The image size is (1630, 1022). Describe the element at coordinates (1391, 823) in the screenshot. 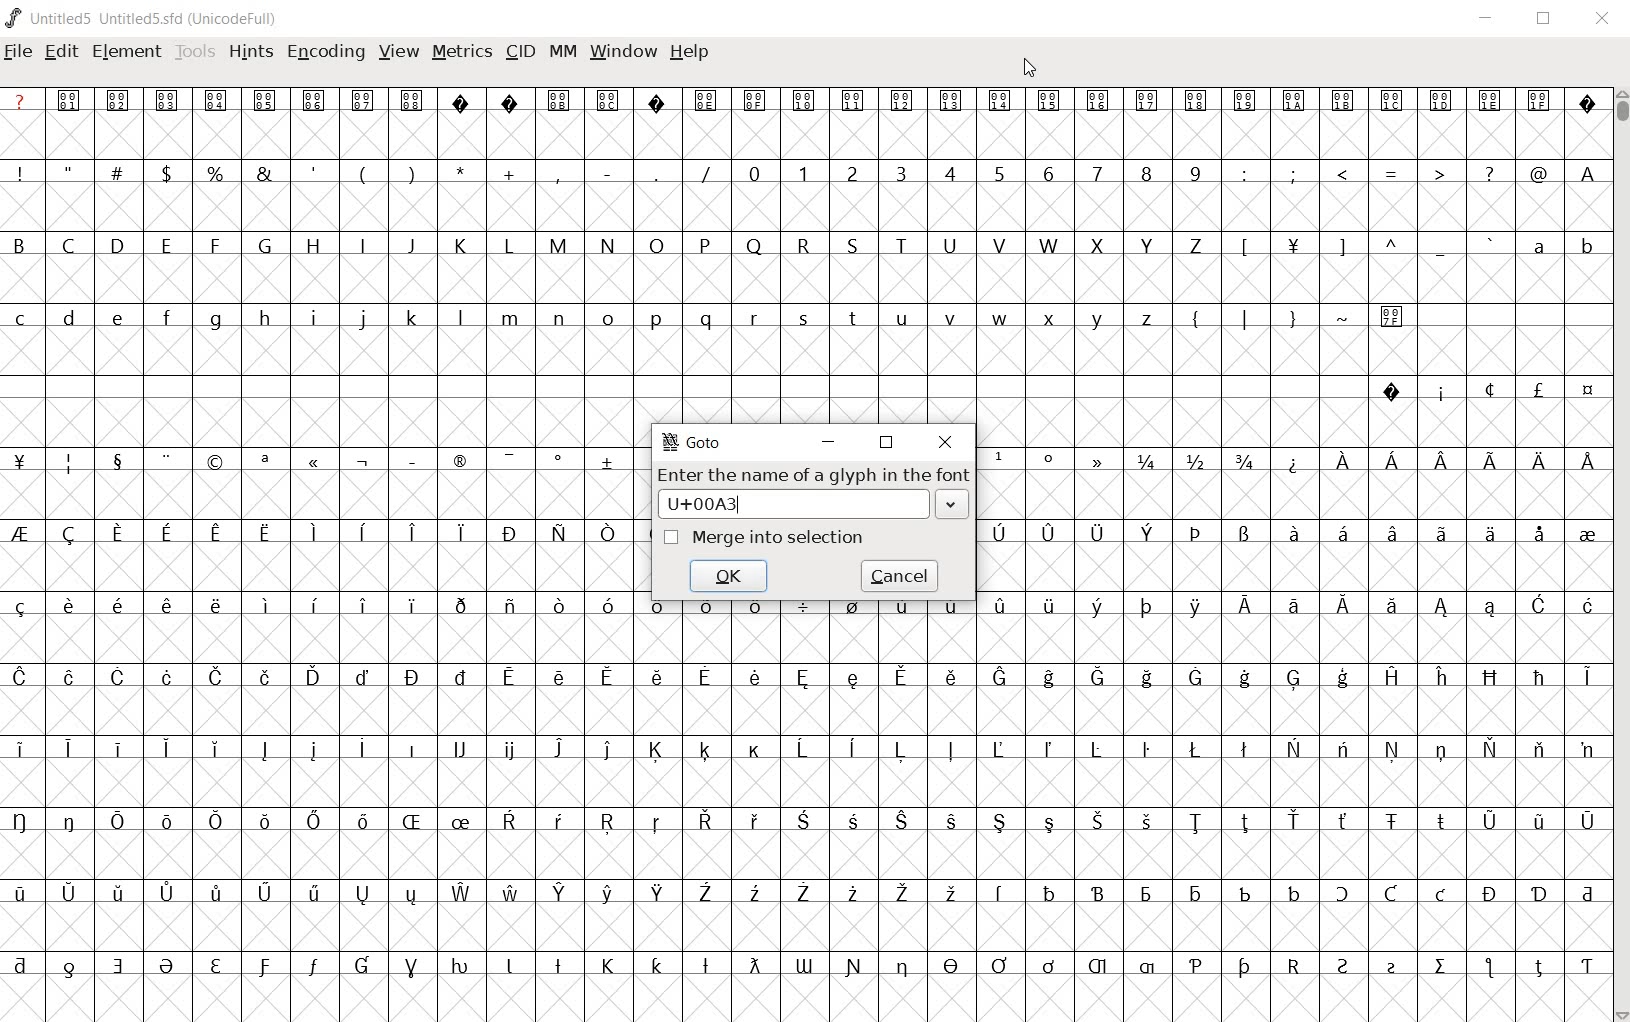

I see `Symbol` at that location.